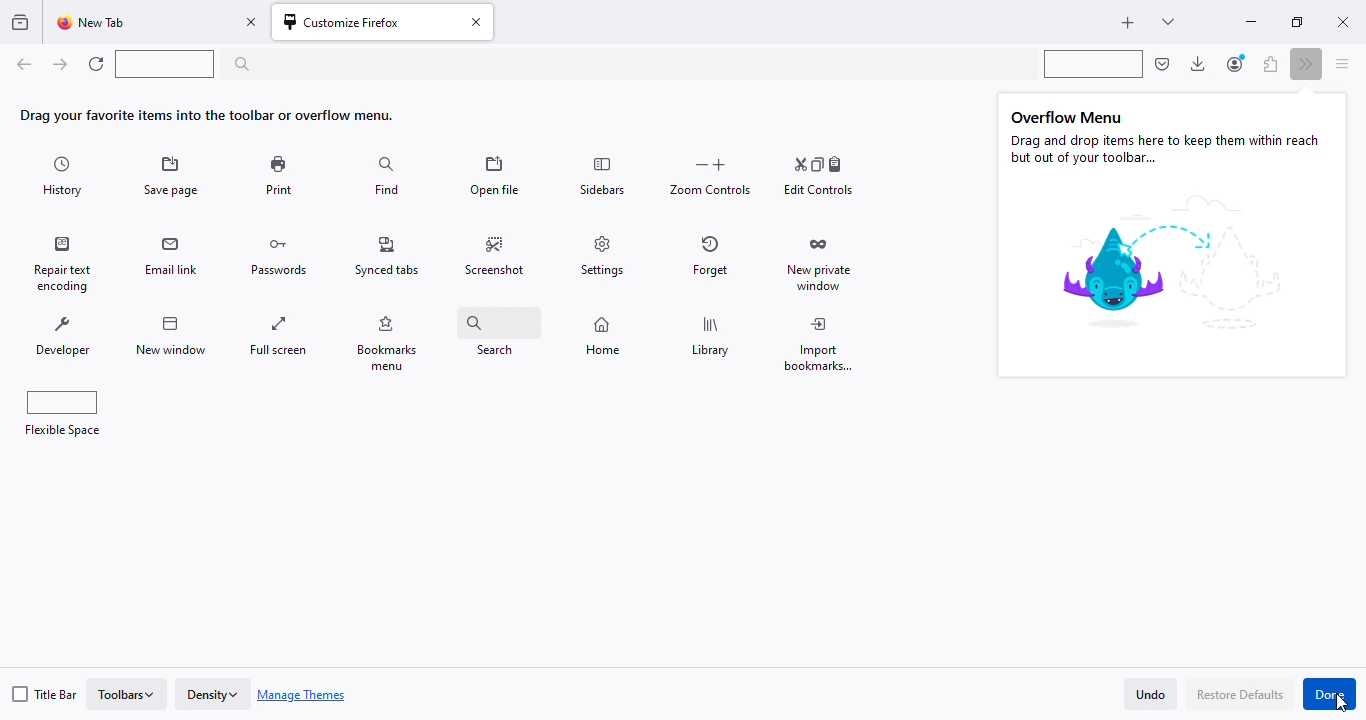 This screenshot has width=1366, height=720. What do you see at coordinates (1171, 141) in the screenshot?
I see `Overflow Menu Drag and drop items here to keep them within reach but out of your toolbar...` at bounding box center [1171, 141].